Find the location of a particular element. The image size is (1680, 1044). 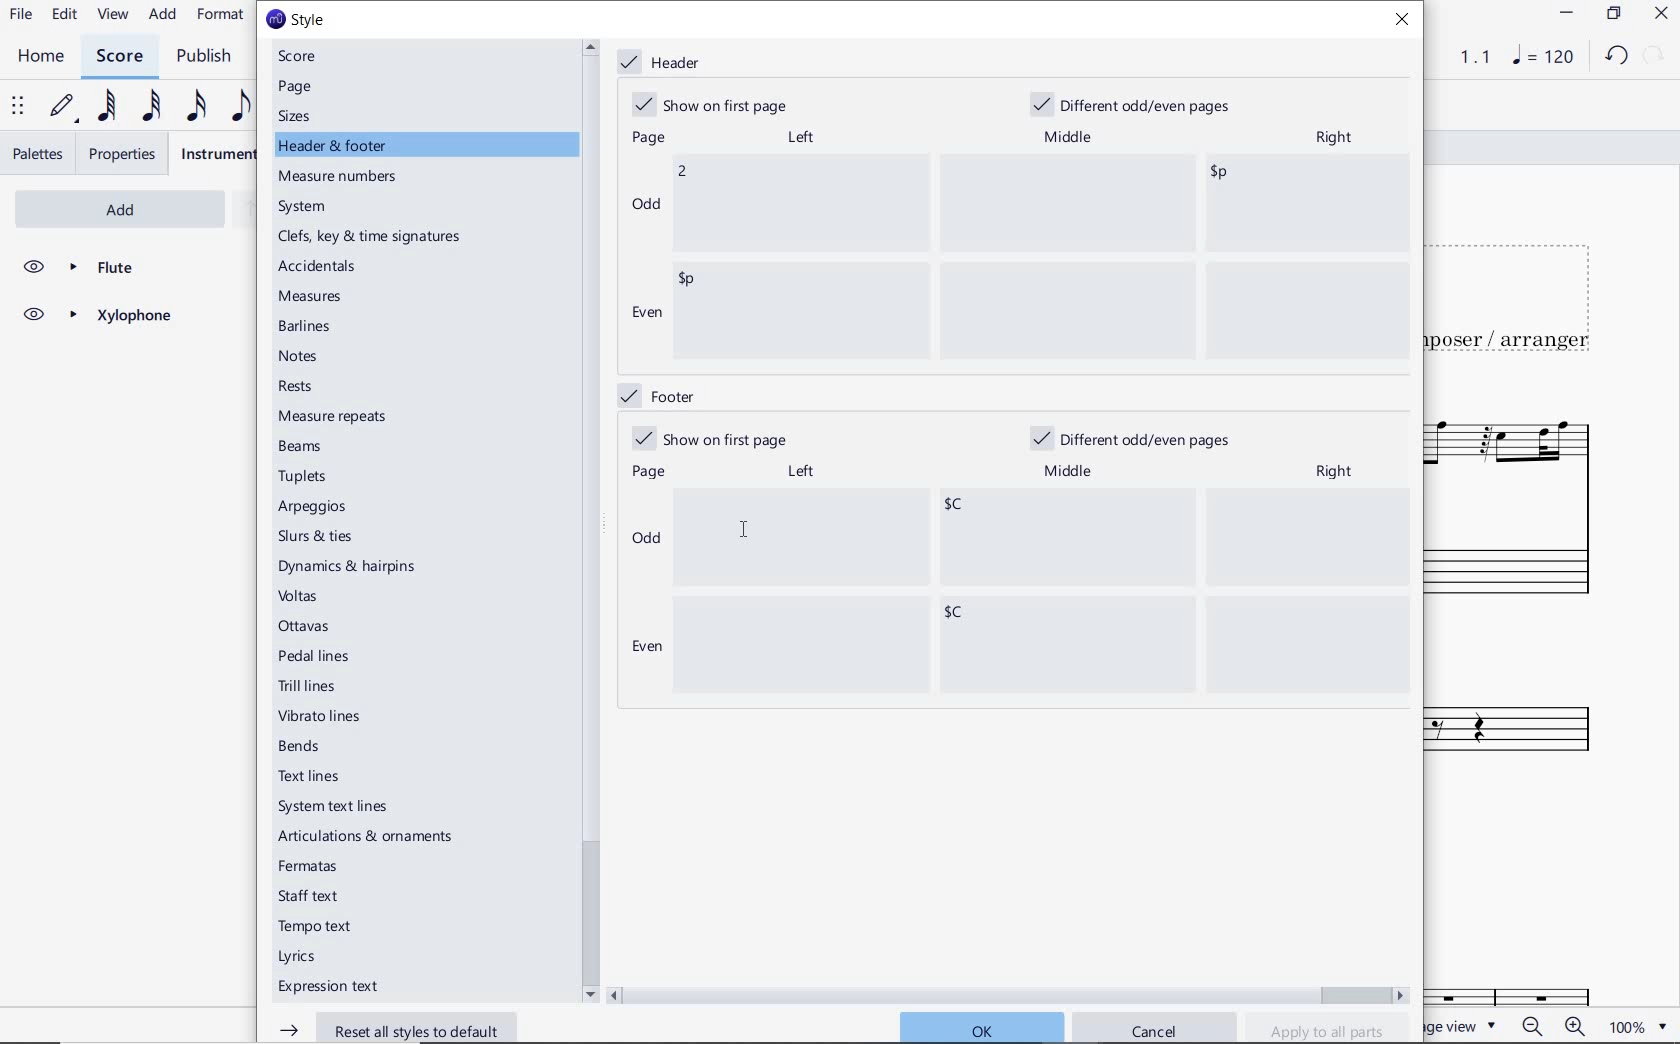

text lines is located at coordinates (310, 776).